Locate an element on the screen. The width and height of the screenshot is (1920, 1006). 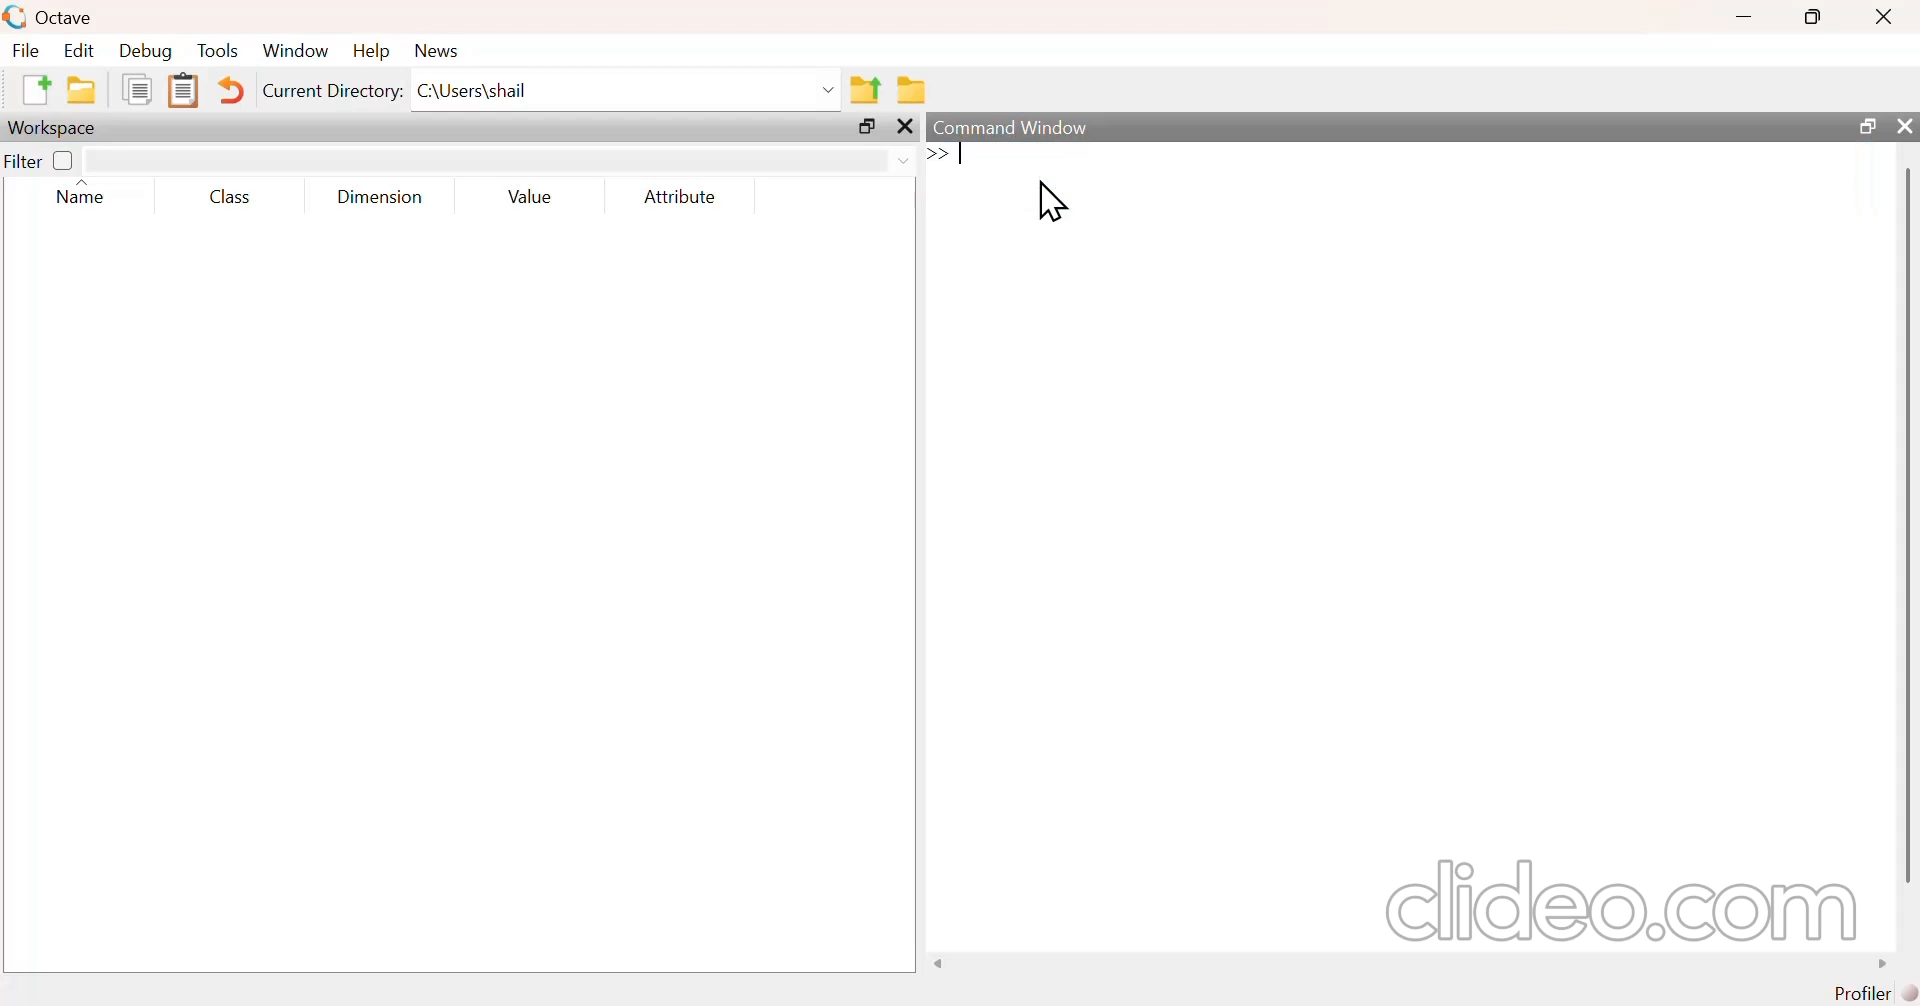
paste is located at coordinates (185, 88).